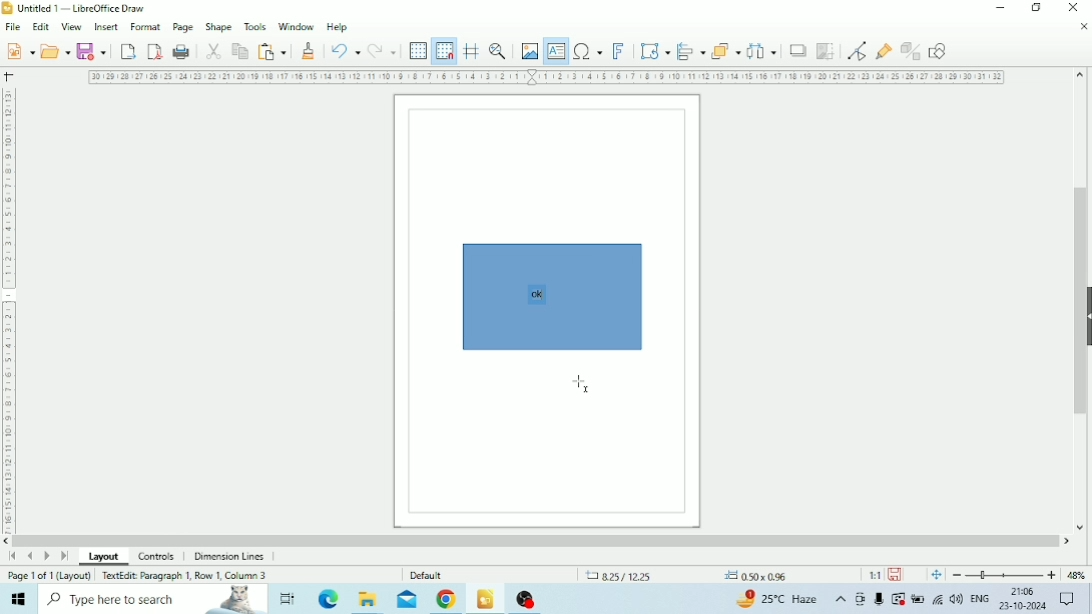  Describe the element at coordinates (338, 28) in the screenshot. I see `Help` at that location.